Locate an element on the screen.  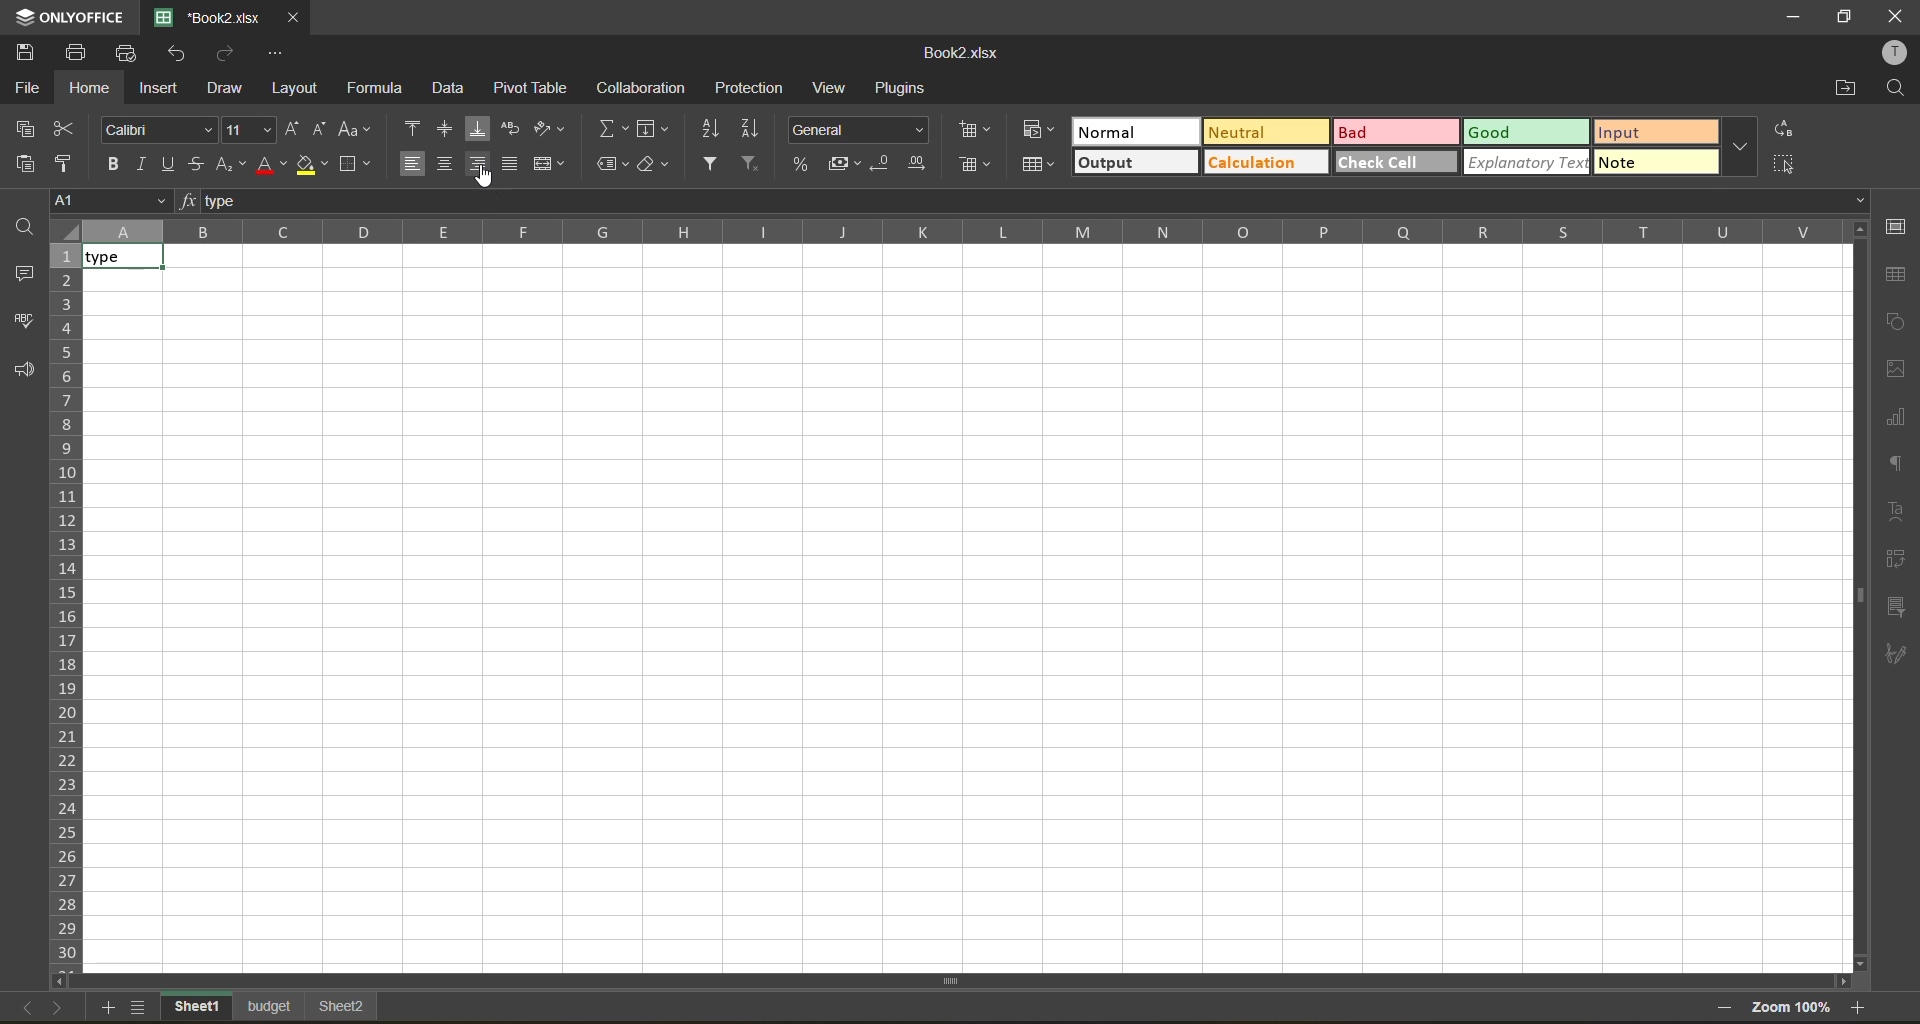
align middle is located at coordinates (450, 132).